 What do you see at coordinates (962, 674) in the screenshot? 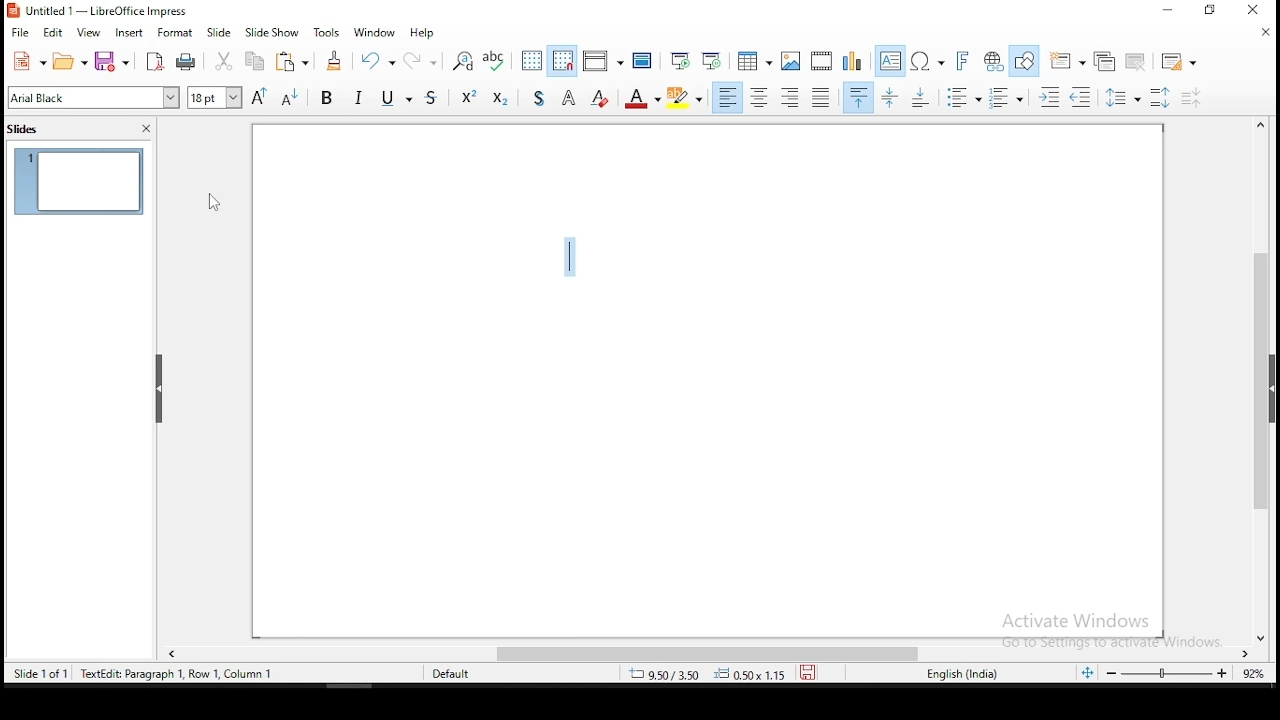
I see `English (India)` at bounding box center [962, 674].